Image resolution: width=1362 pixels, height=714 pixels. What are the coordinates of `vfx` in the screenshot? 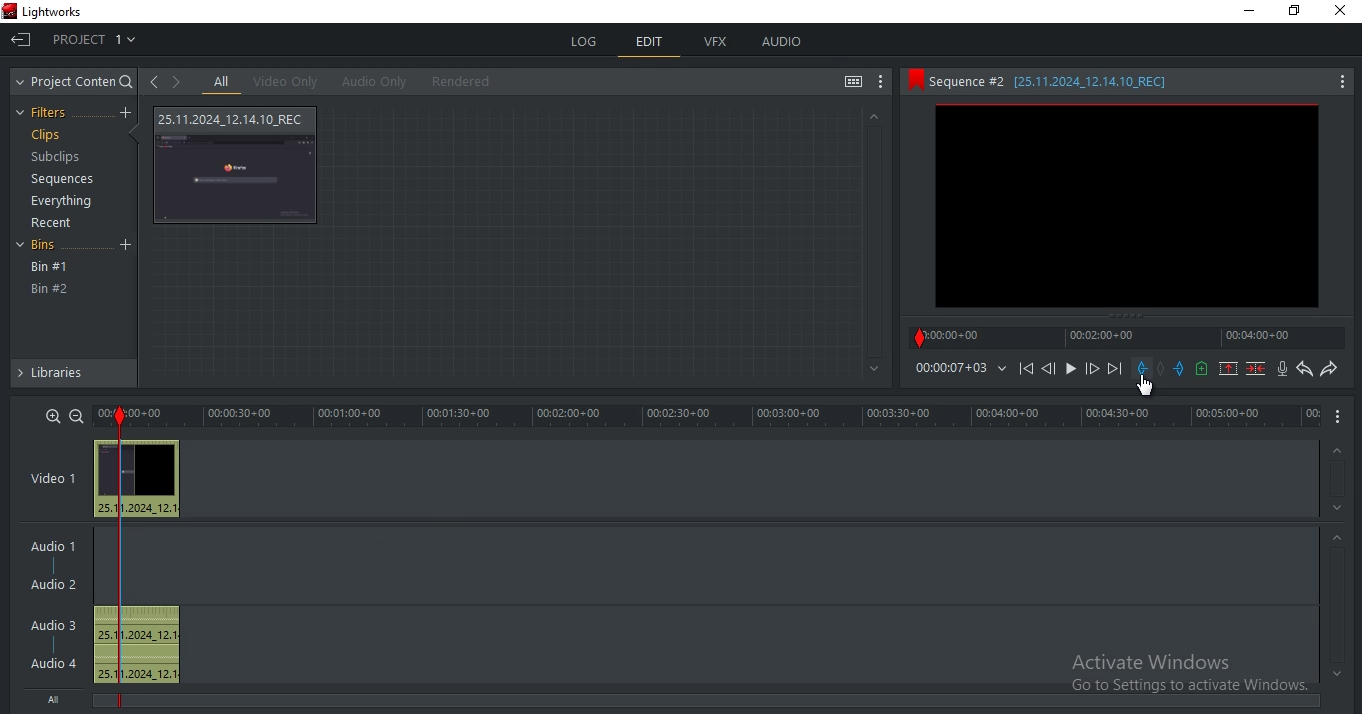 It's located at (717, 42).